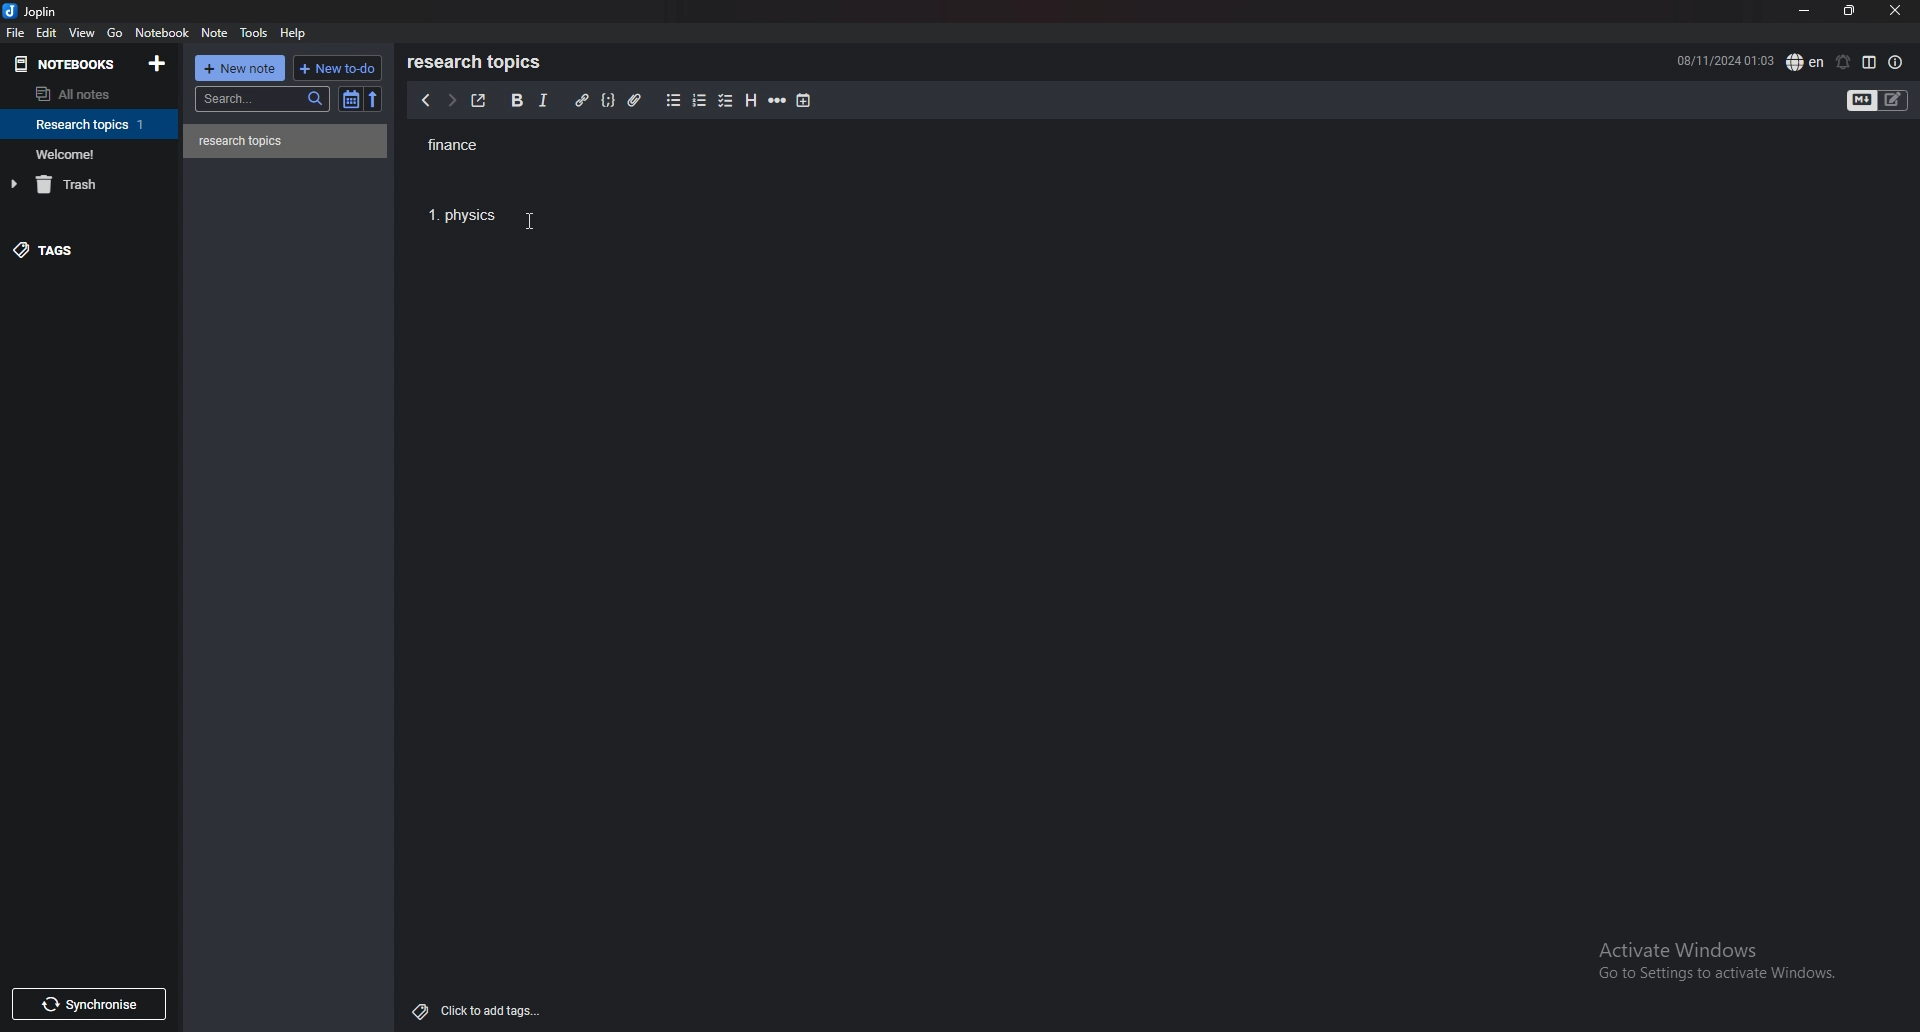 This screenshot has height=1032, width=1920. Describe the element at coordinates (472, 1010) in the screenshot. I see `Click to add tags` at that location.